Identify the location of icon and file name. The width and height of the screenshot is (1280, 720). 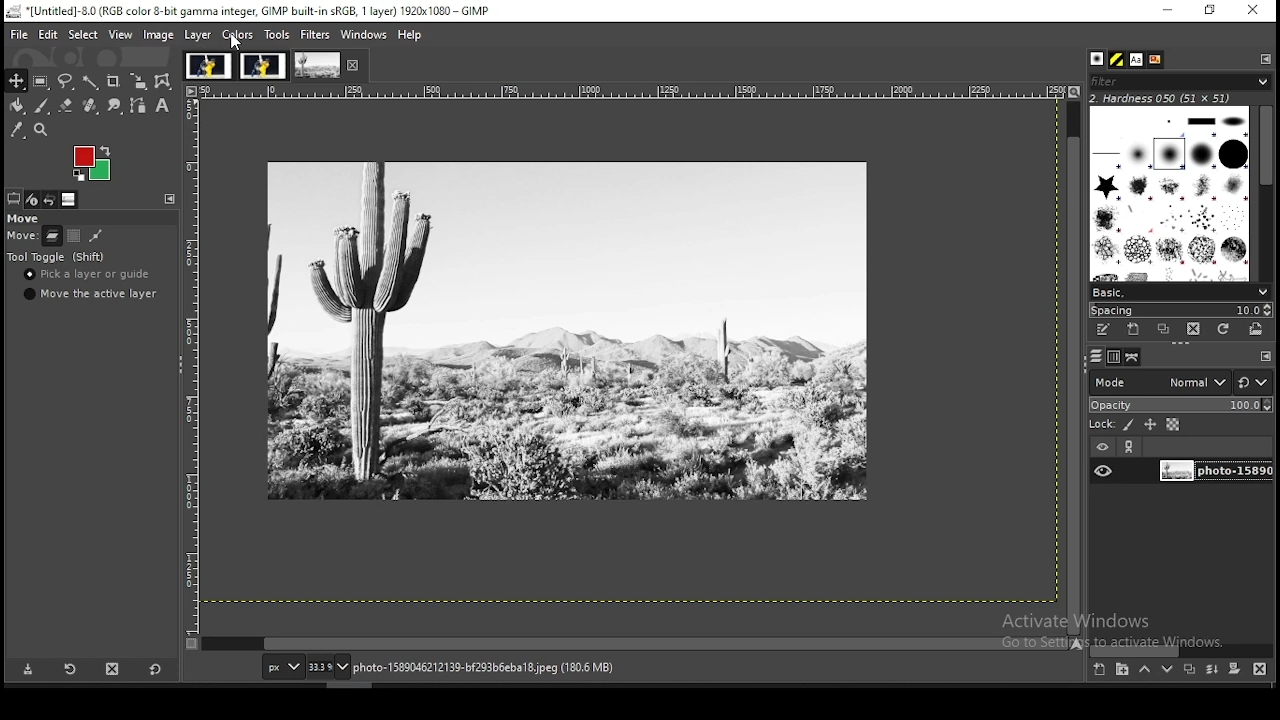
(248, 11).